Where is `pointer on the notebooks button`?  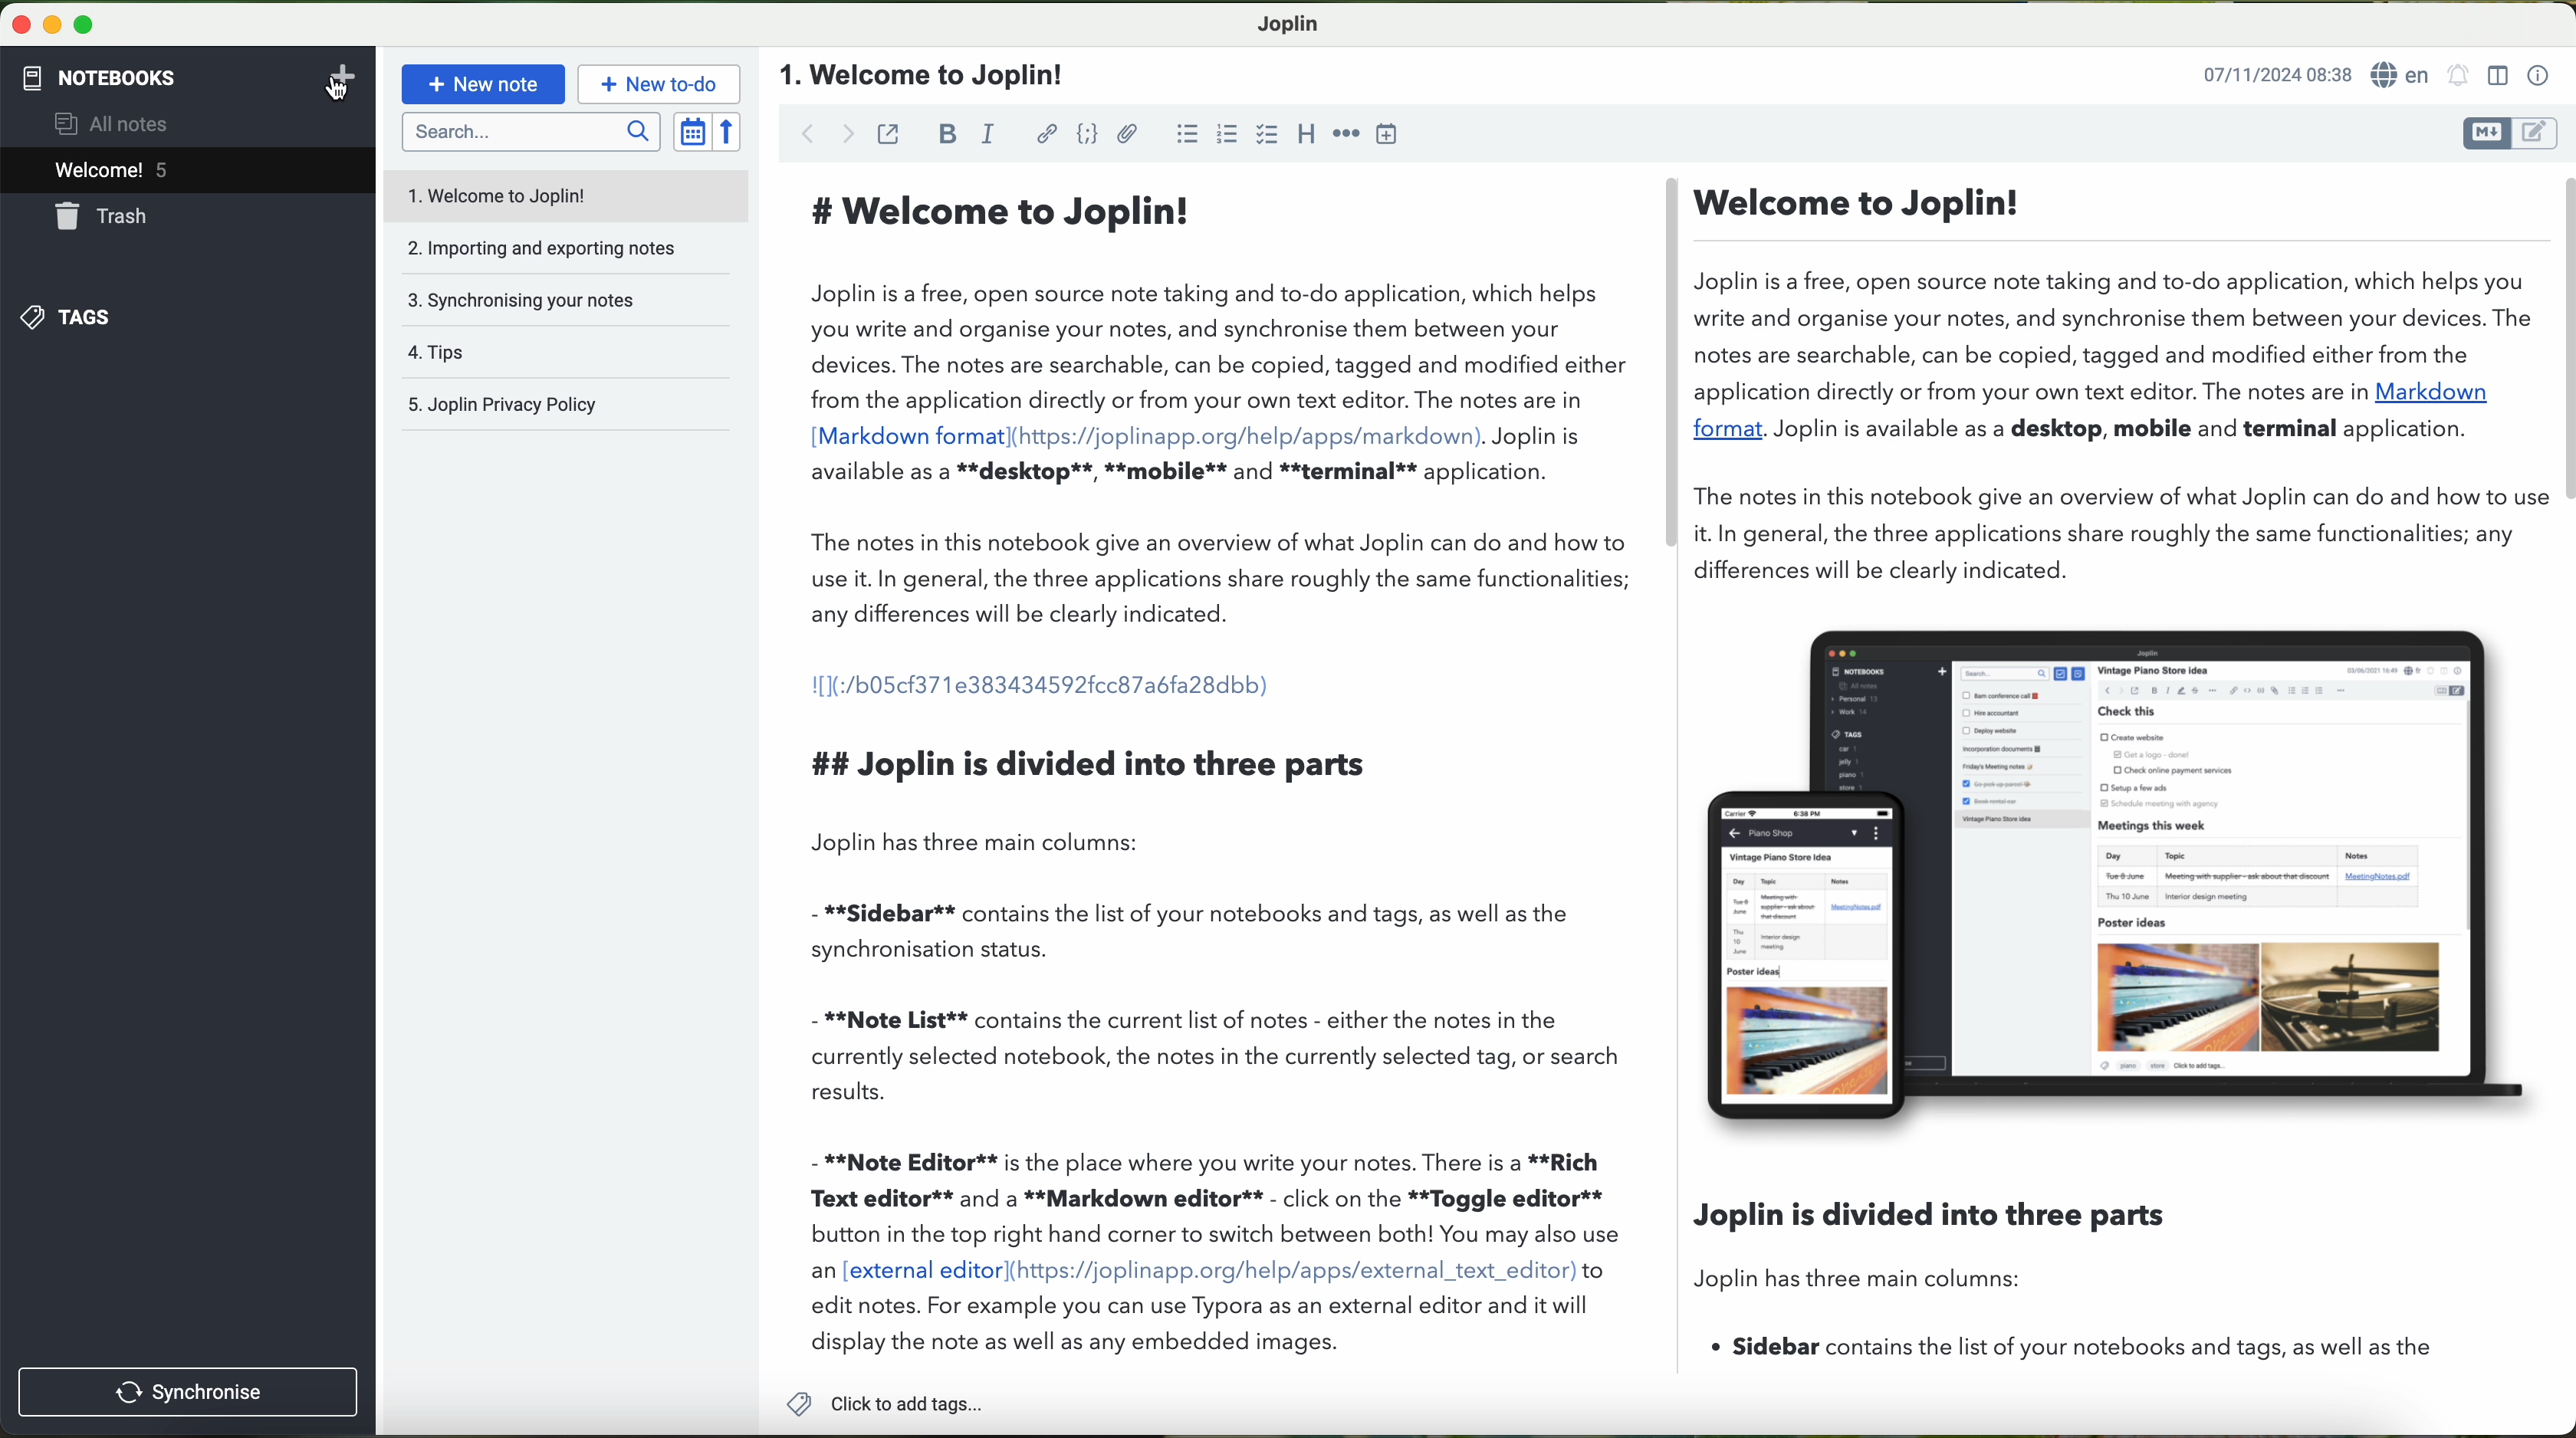 pointer on the notebooks button is located at coordinates (133, 78).